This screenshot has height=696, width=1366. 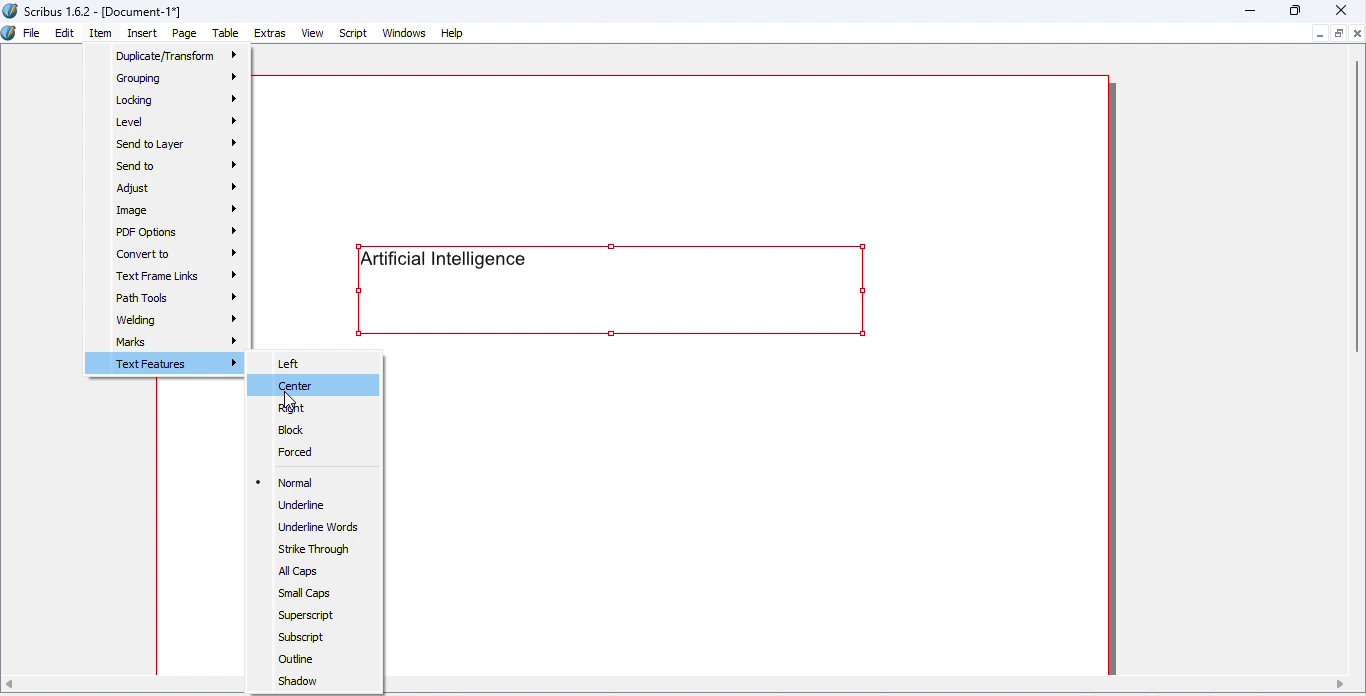 I want to click on Cursor, so click(x=289, y=404).